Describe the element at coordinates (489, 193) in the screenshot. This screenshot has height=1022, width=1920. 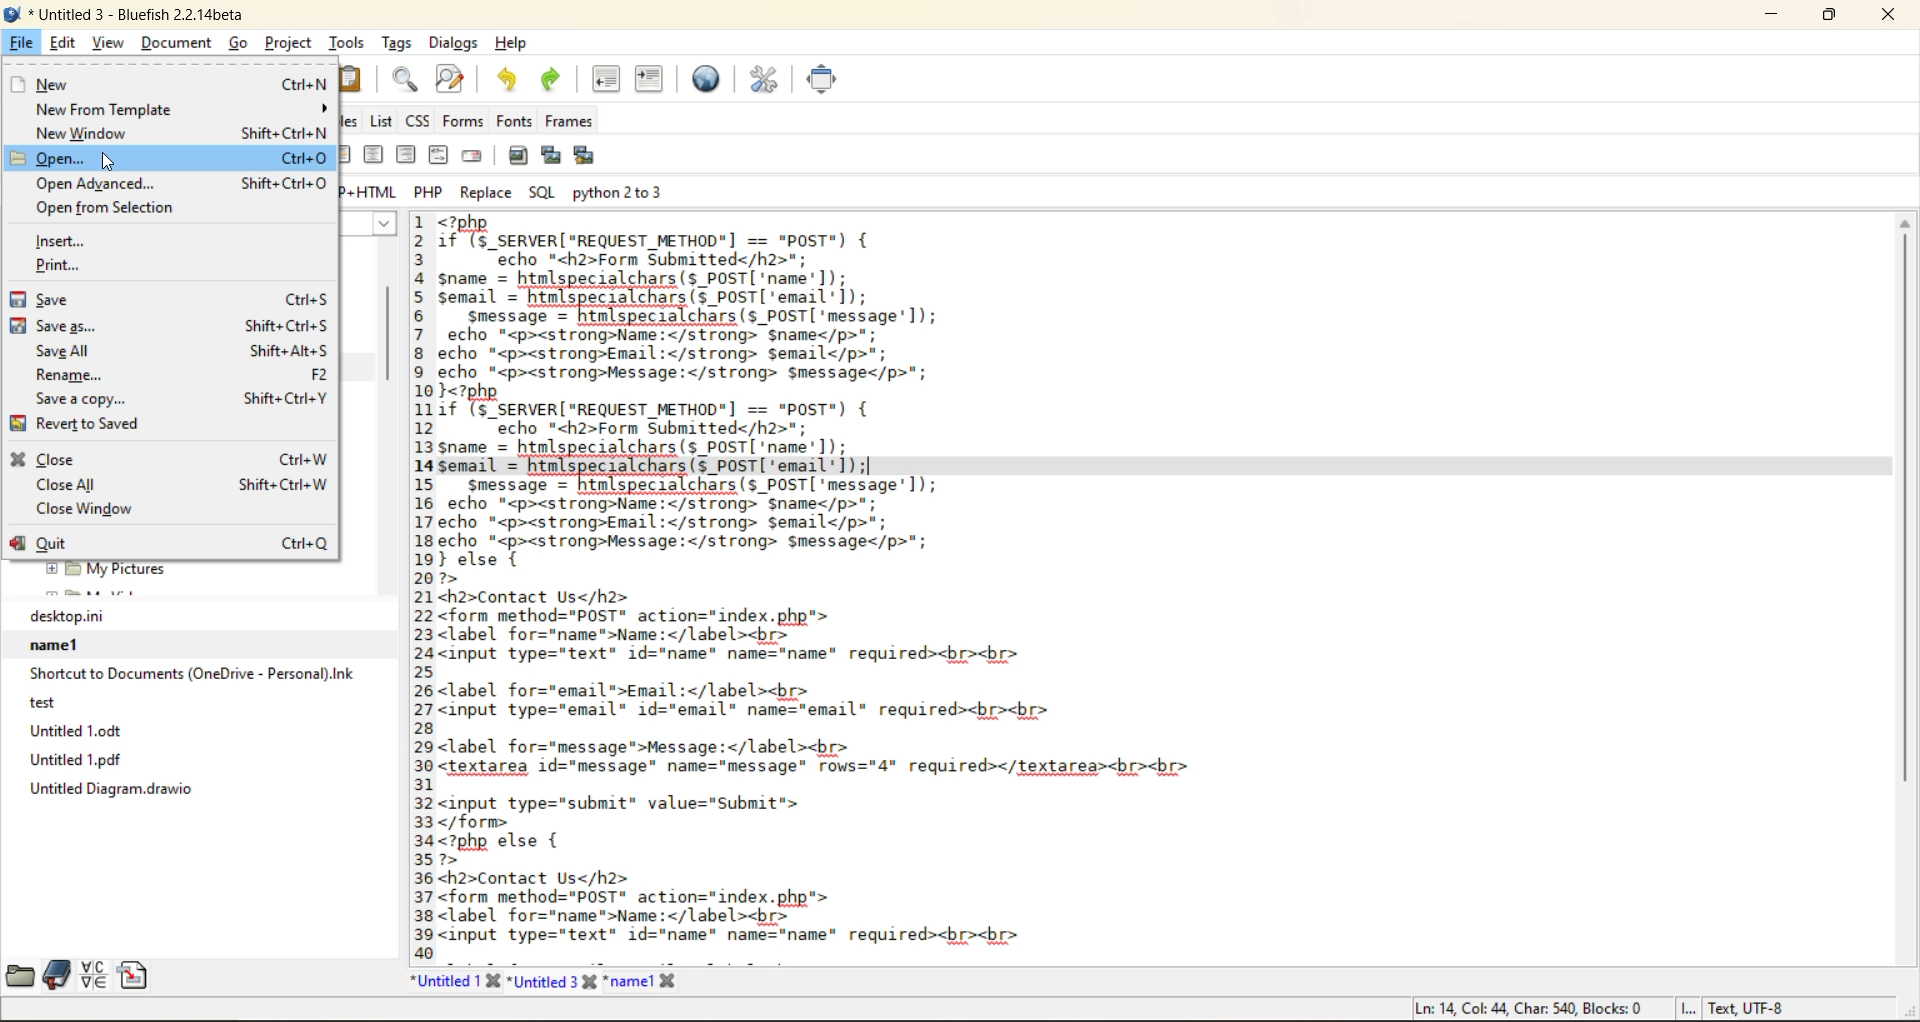
I see `replace` at that location.